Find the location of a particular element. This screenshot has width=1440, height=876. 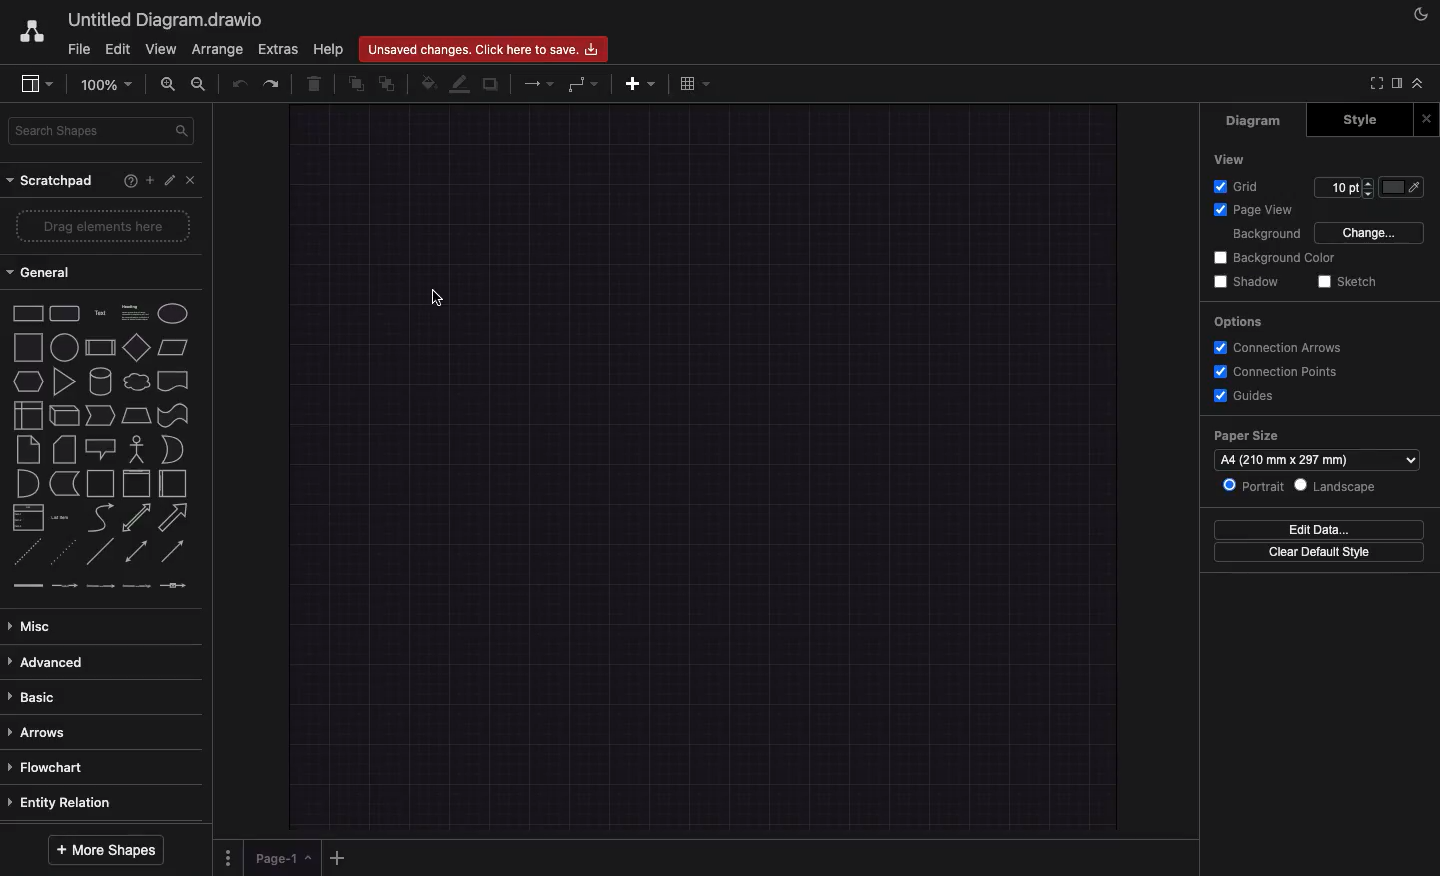

paper size is located at coordinates (1256, 435).